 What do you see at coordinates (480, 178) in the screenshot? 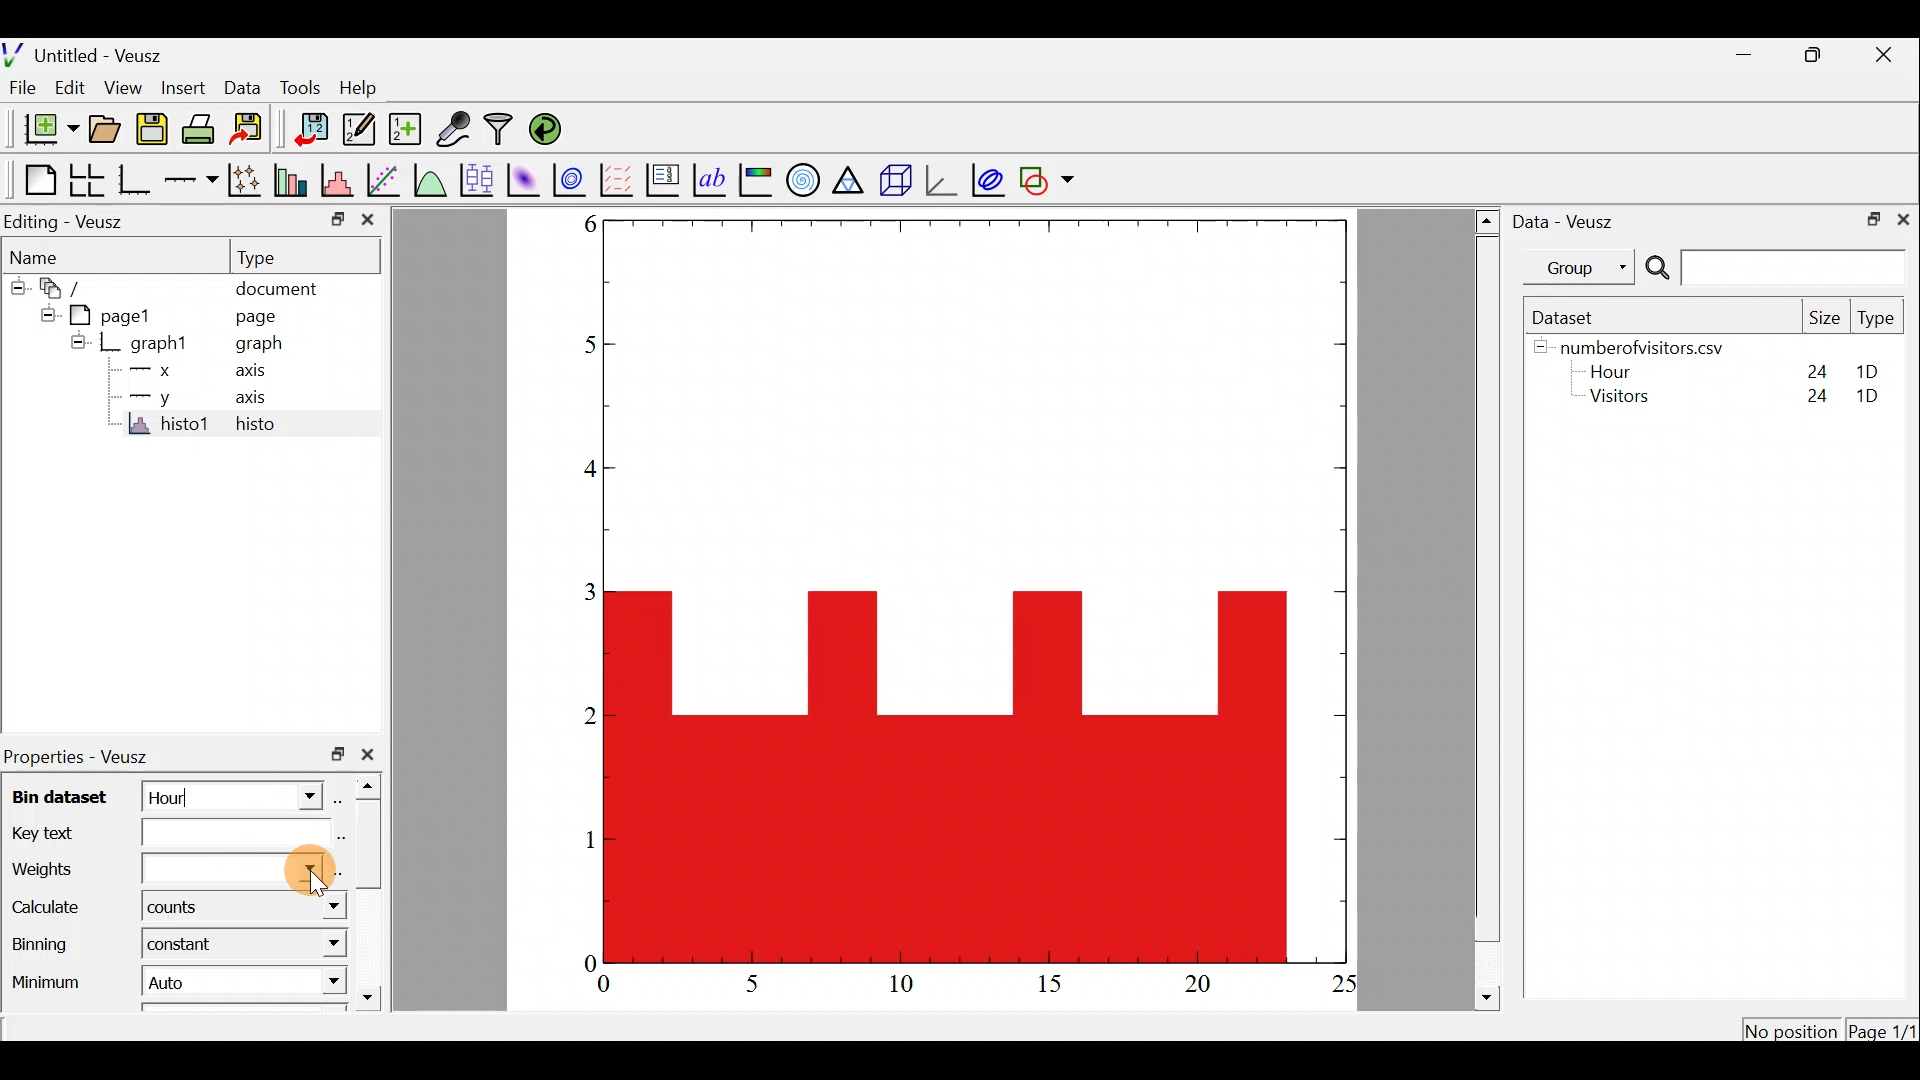
I see `plot box plots` at bounding box center [480, 178].